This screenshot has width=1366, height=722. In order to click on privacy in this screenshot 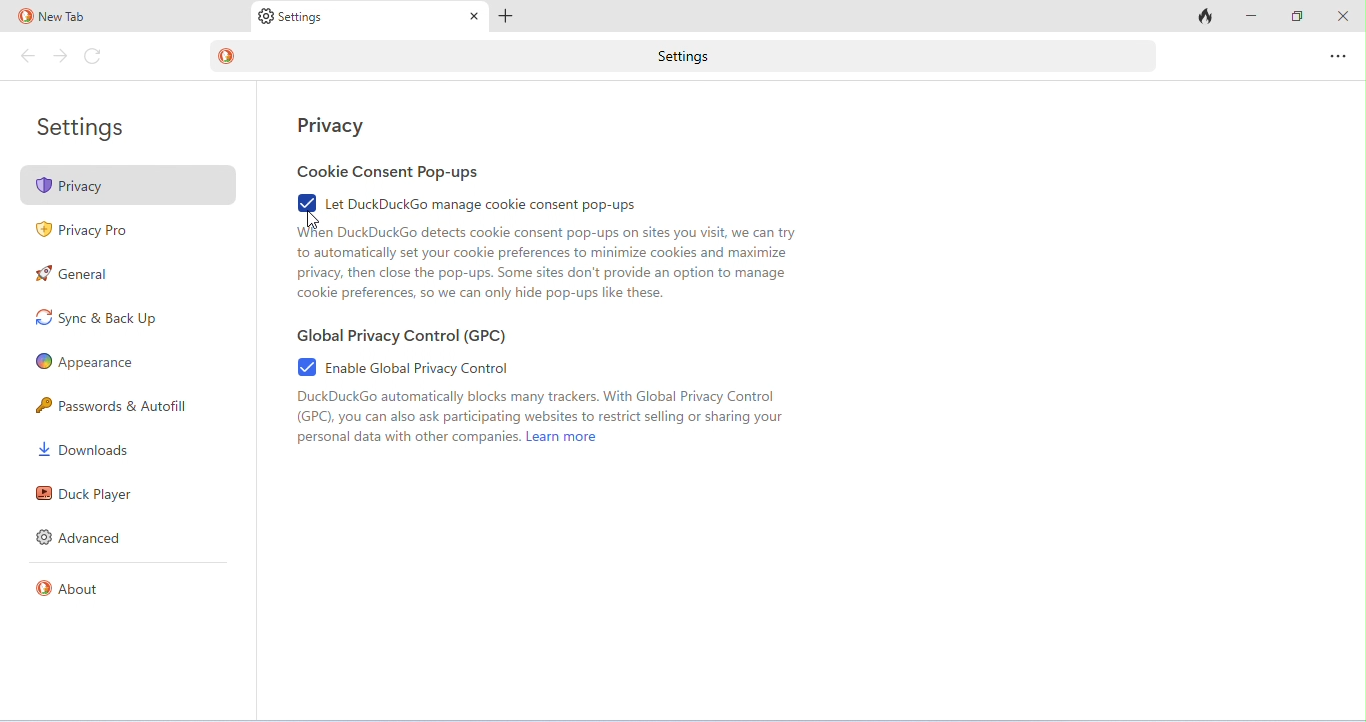, I will do `click(332, 125)`.